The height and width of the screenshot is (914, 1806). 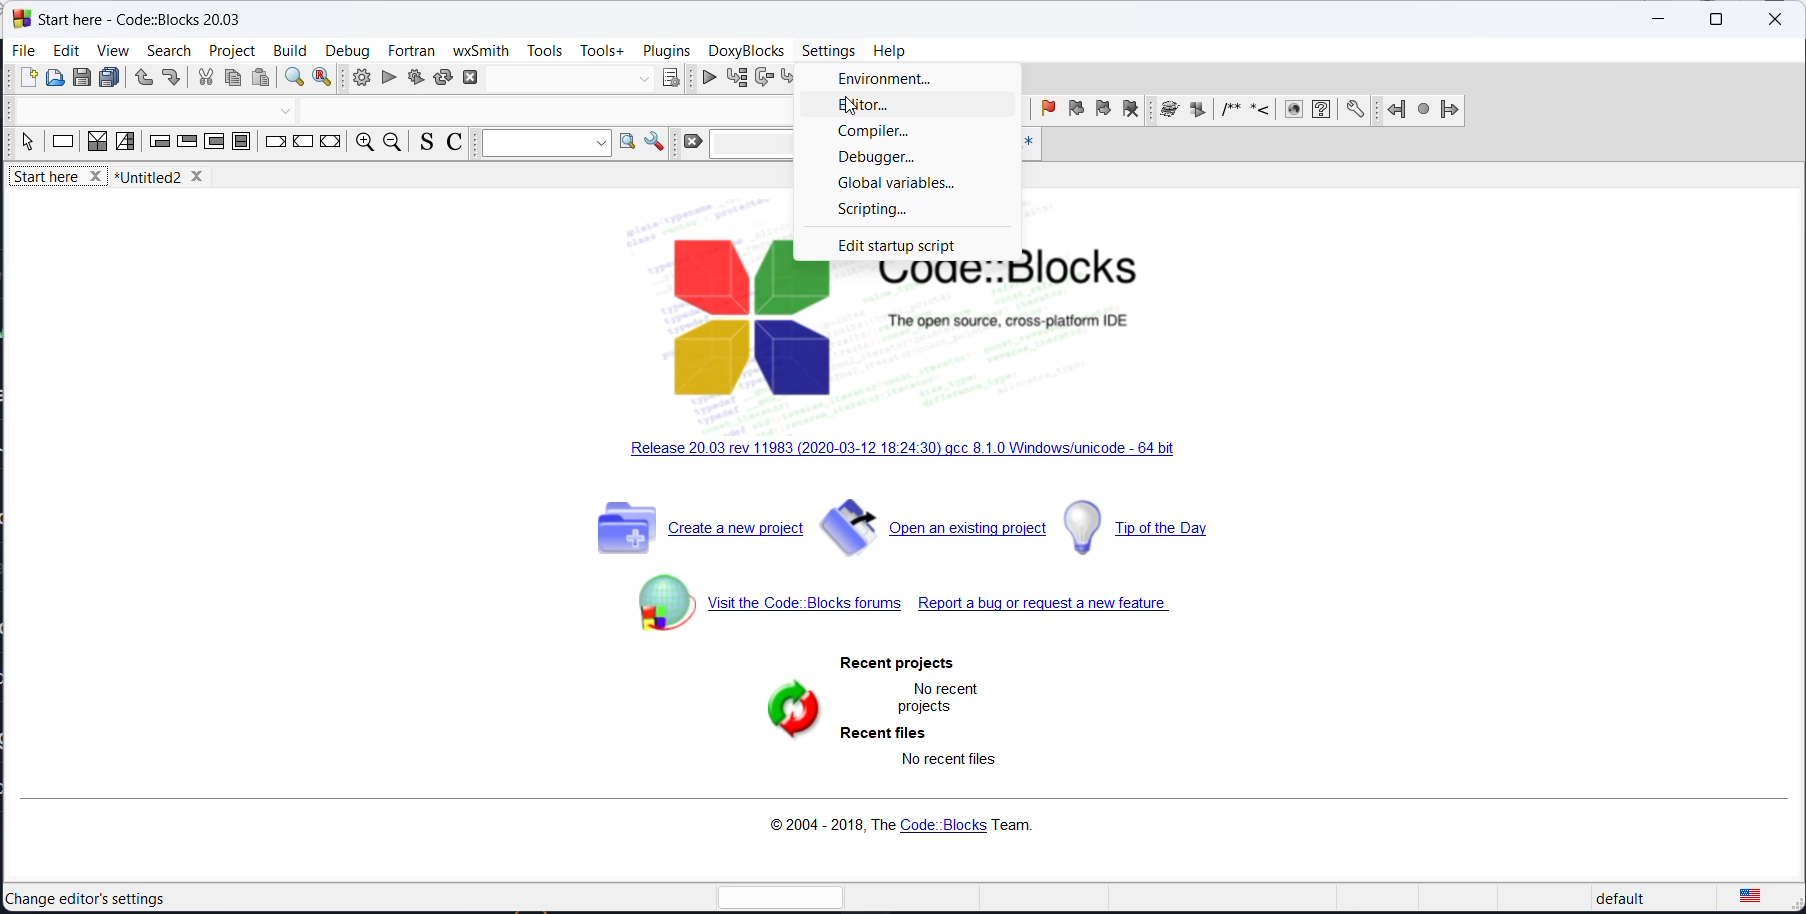 I want to click on open, so click(x=57, y=80).